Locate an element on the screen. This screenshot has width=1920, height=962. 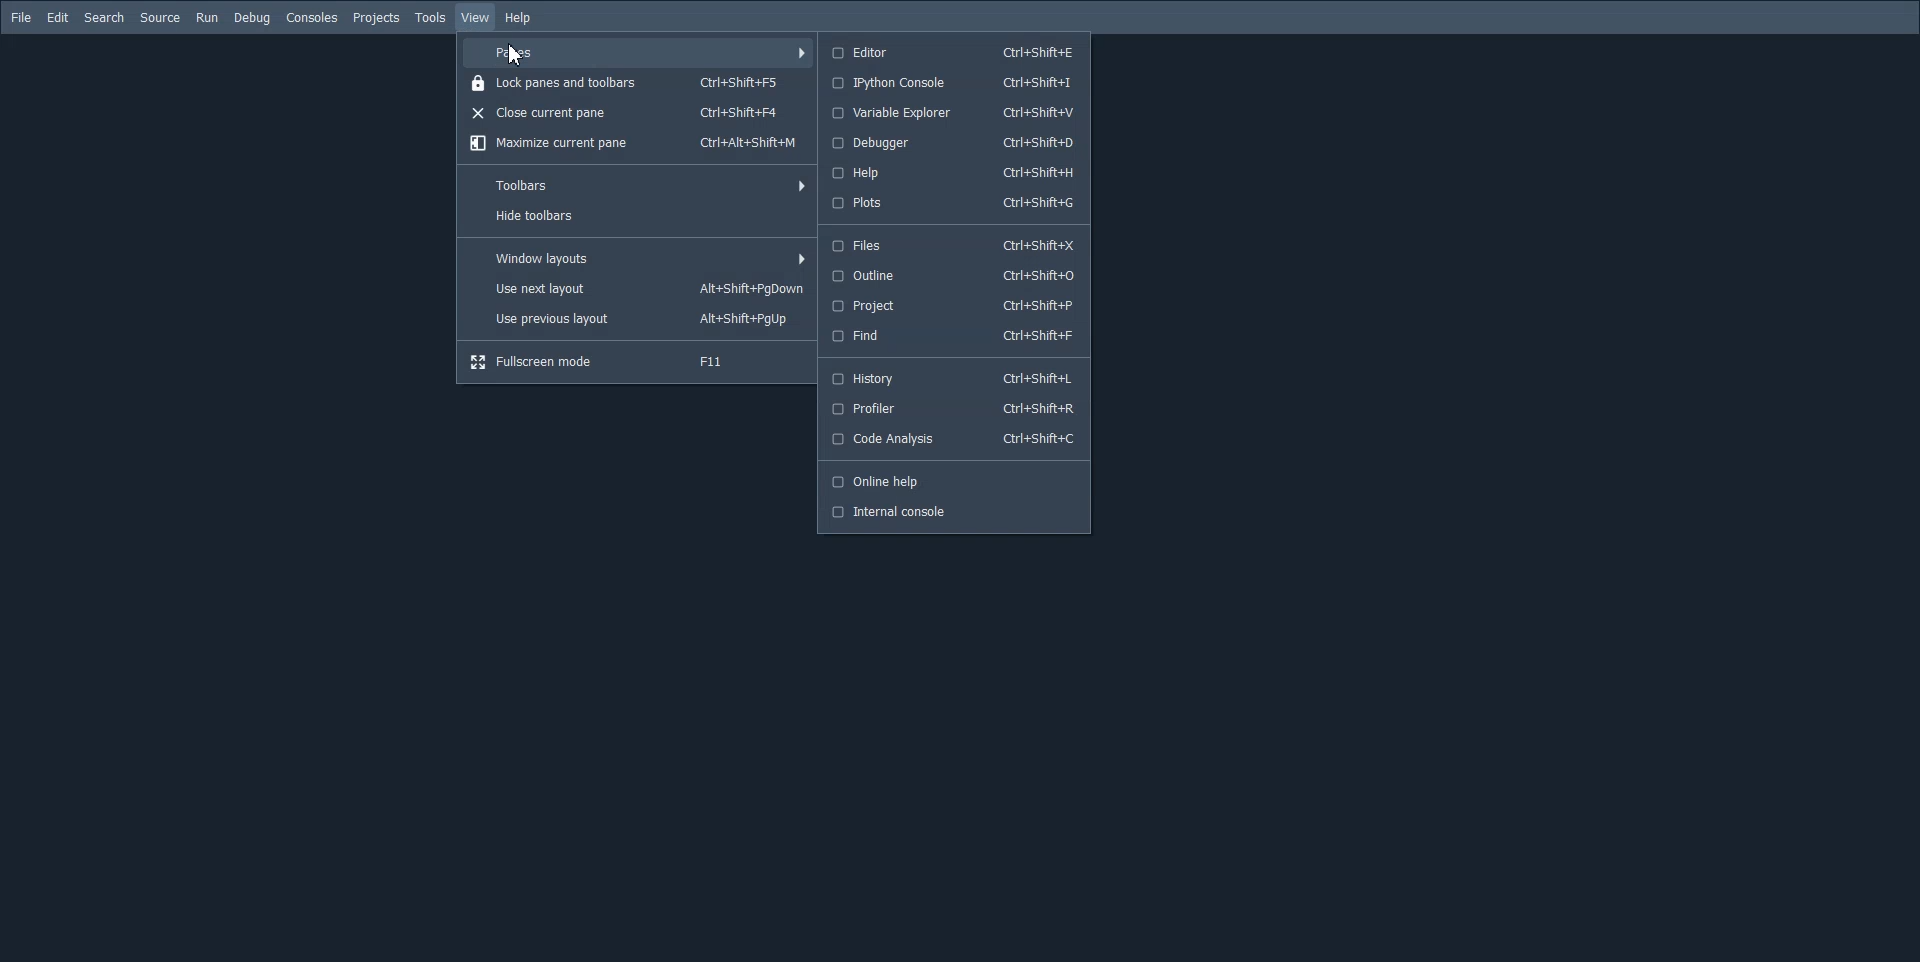
History  is located at coordinates (955, 378).